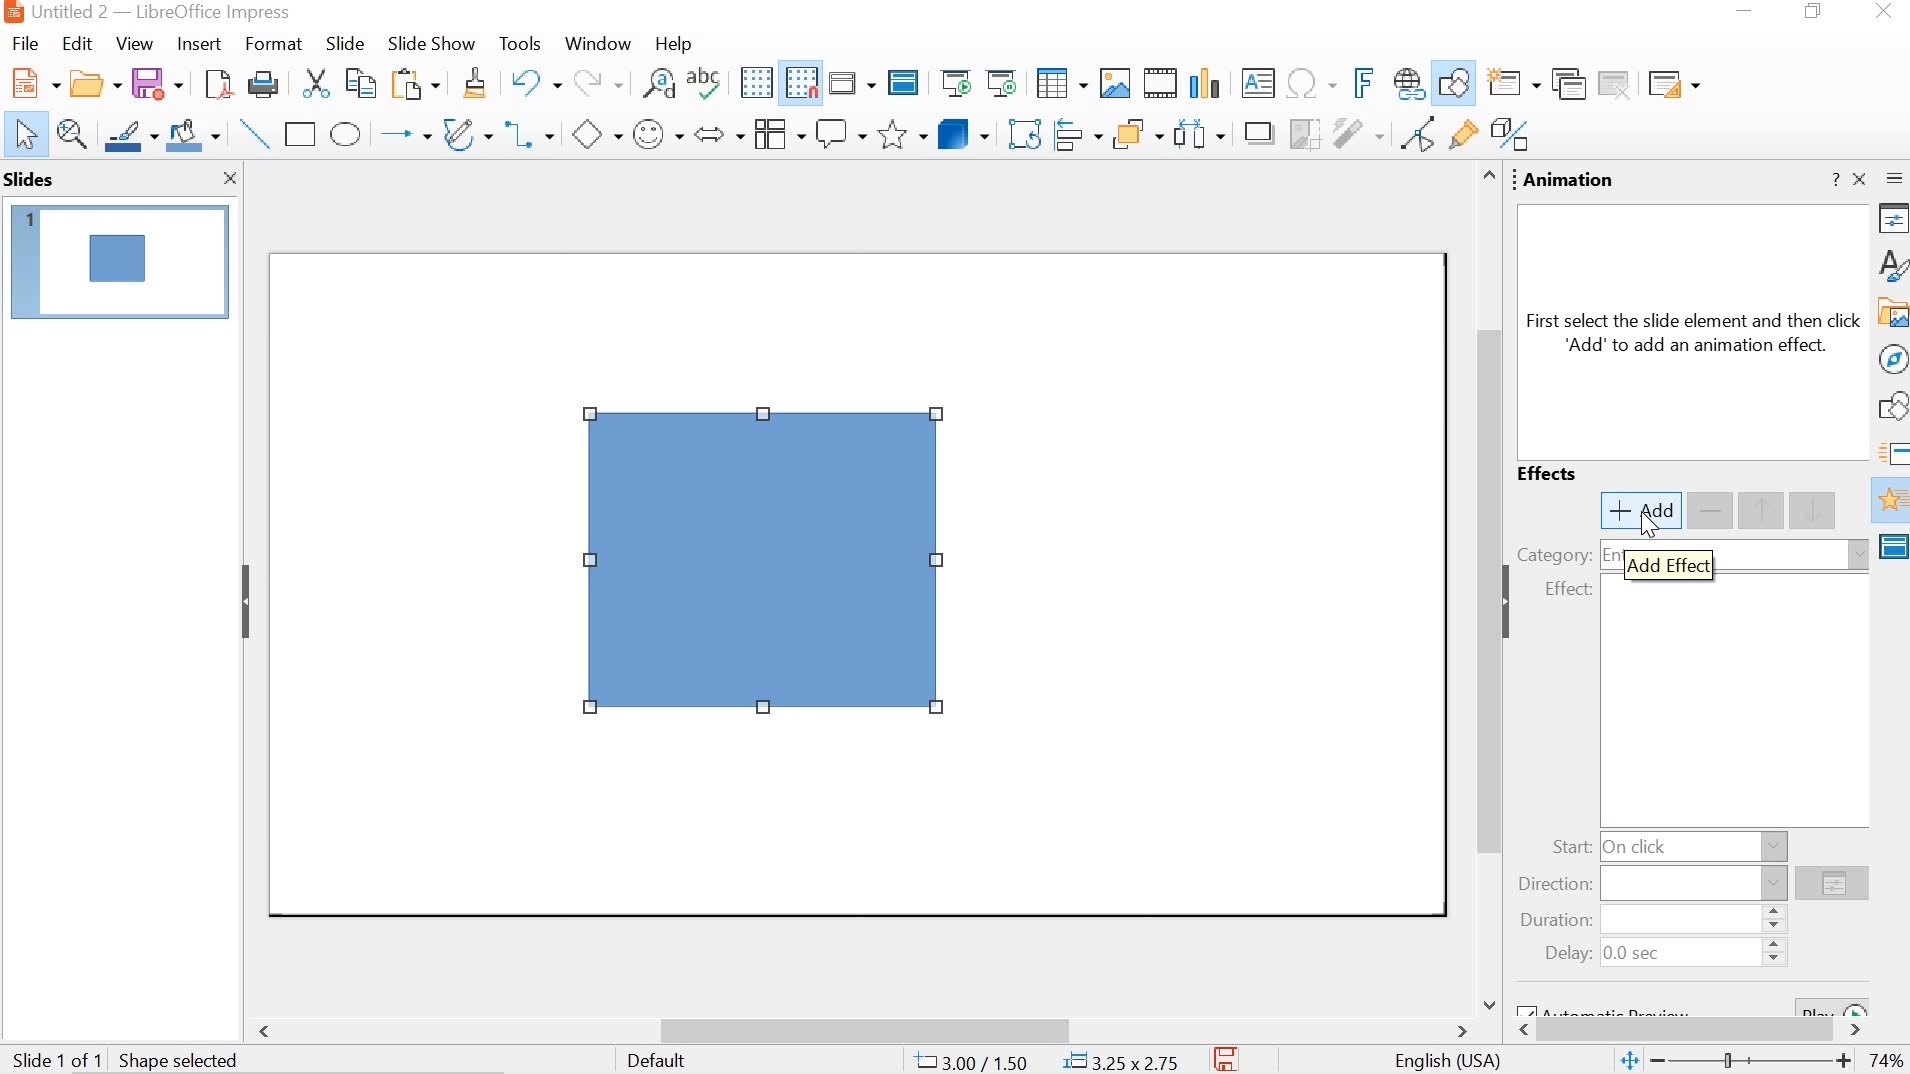  Describe the element at coordinates (1514, 605) in the screenshot. I see `hide` at that location.